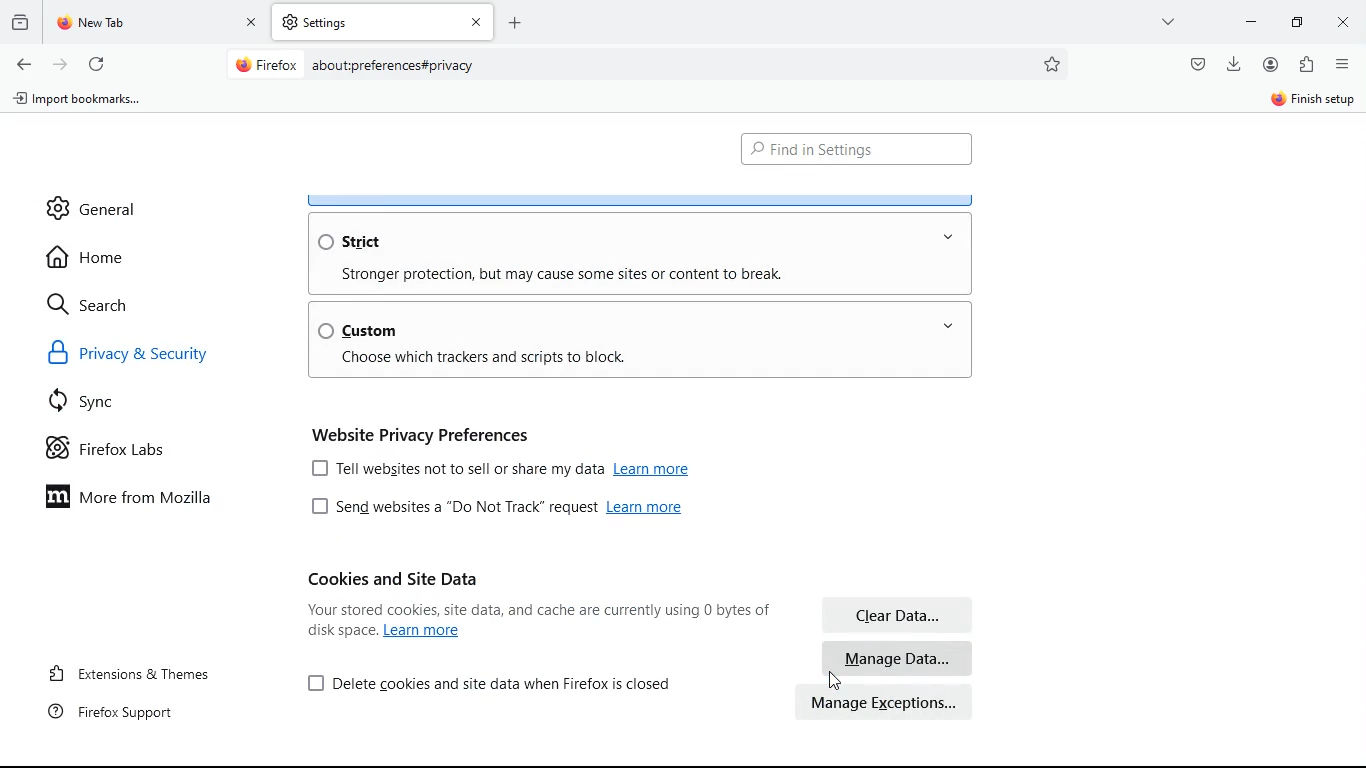  Describe the element at coordinates (1196, 63) in the screenshot. I see `pocket` at that location.